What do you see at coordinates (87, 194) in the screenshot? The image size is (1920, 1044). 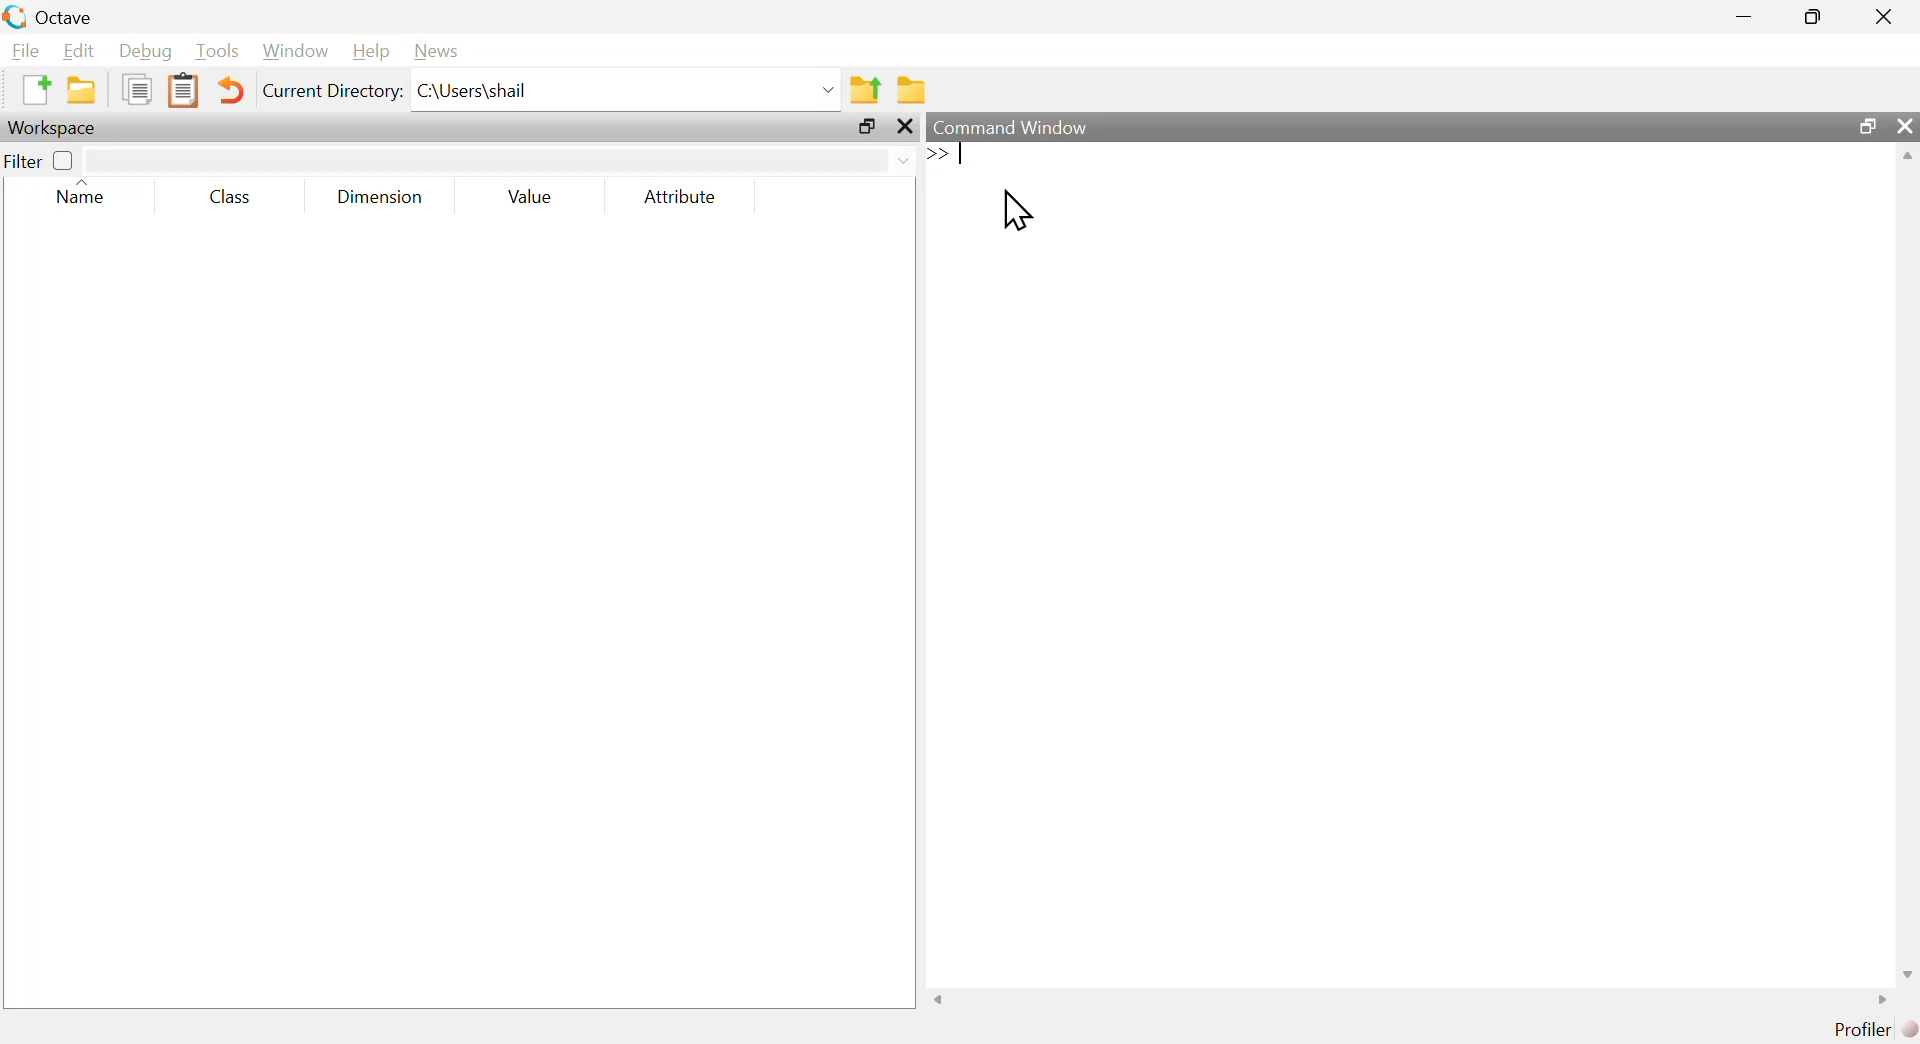 I see `name` at bounding box center [87, 194].